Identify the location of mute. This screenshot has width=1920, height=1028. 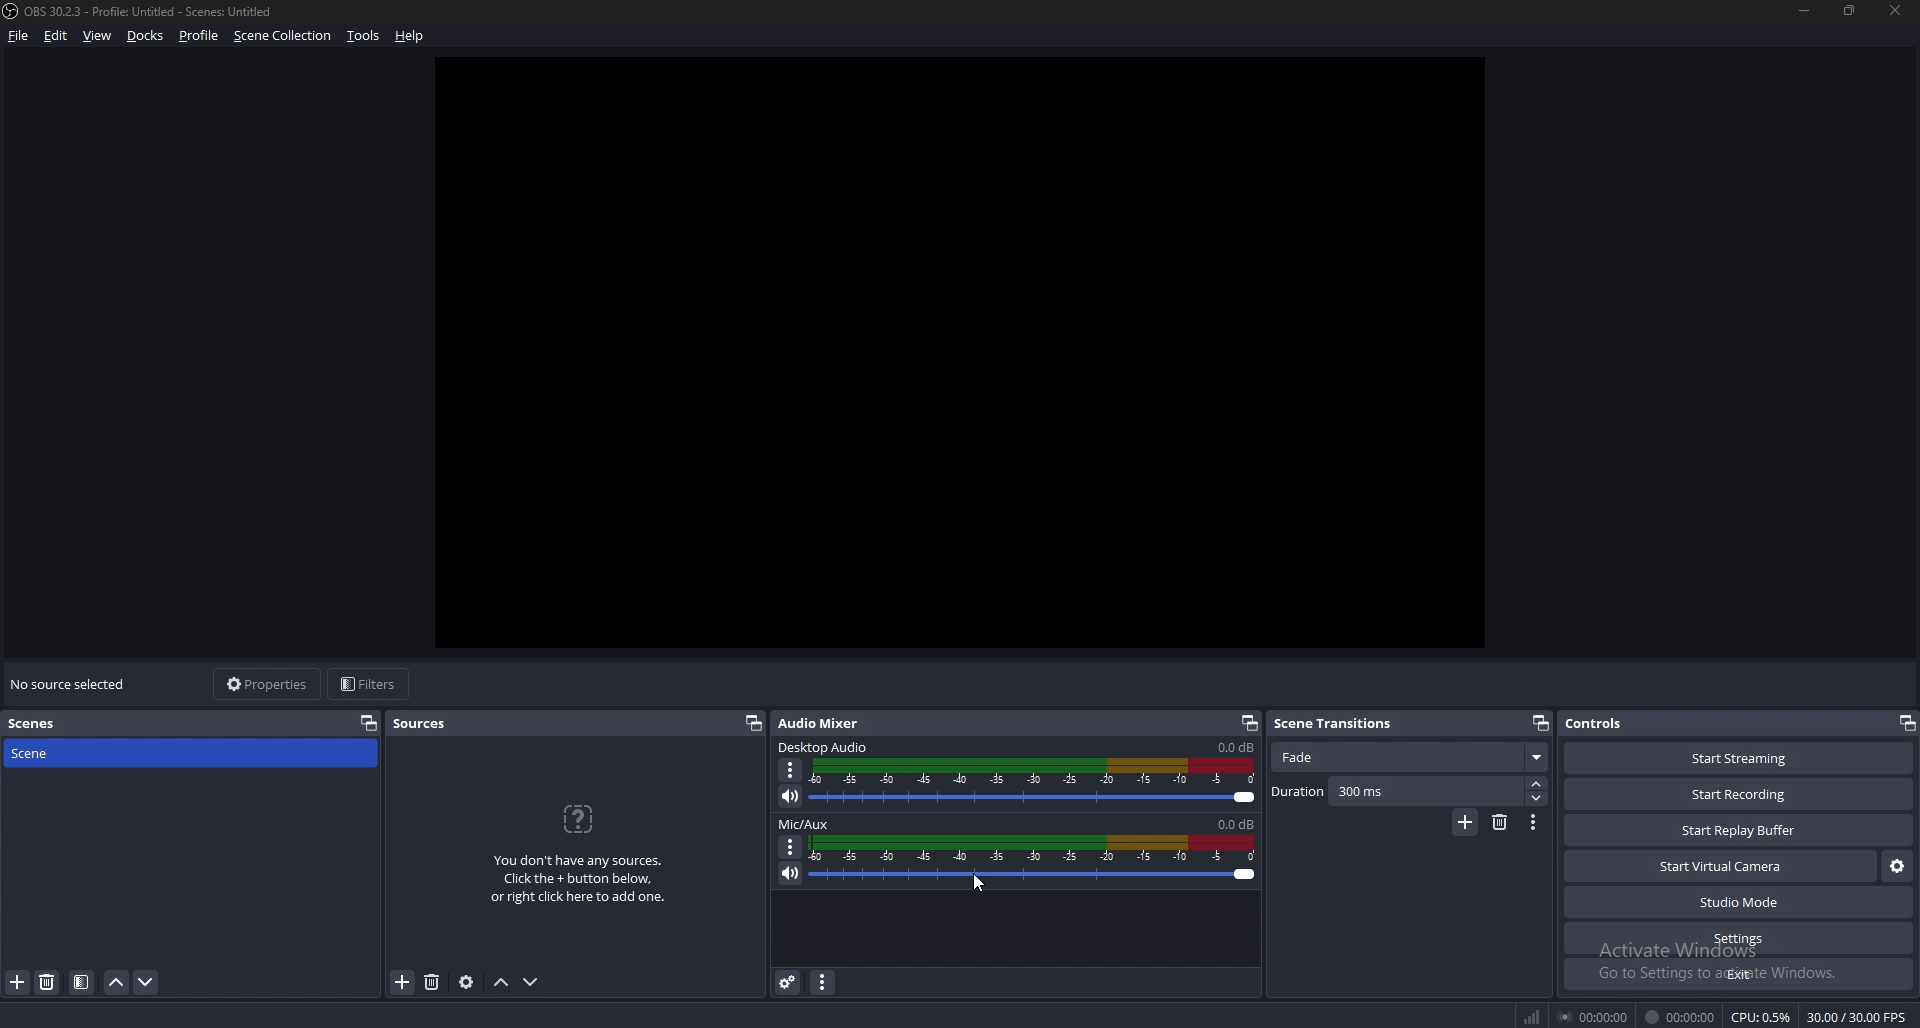
(788, 874).